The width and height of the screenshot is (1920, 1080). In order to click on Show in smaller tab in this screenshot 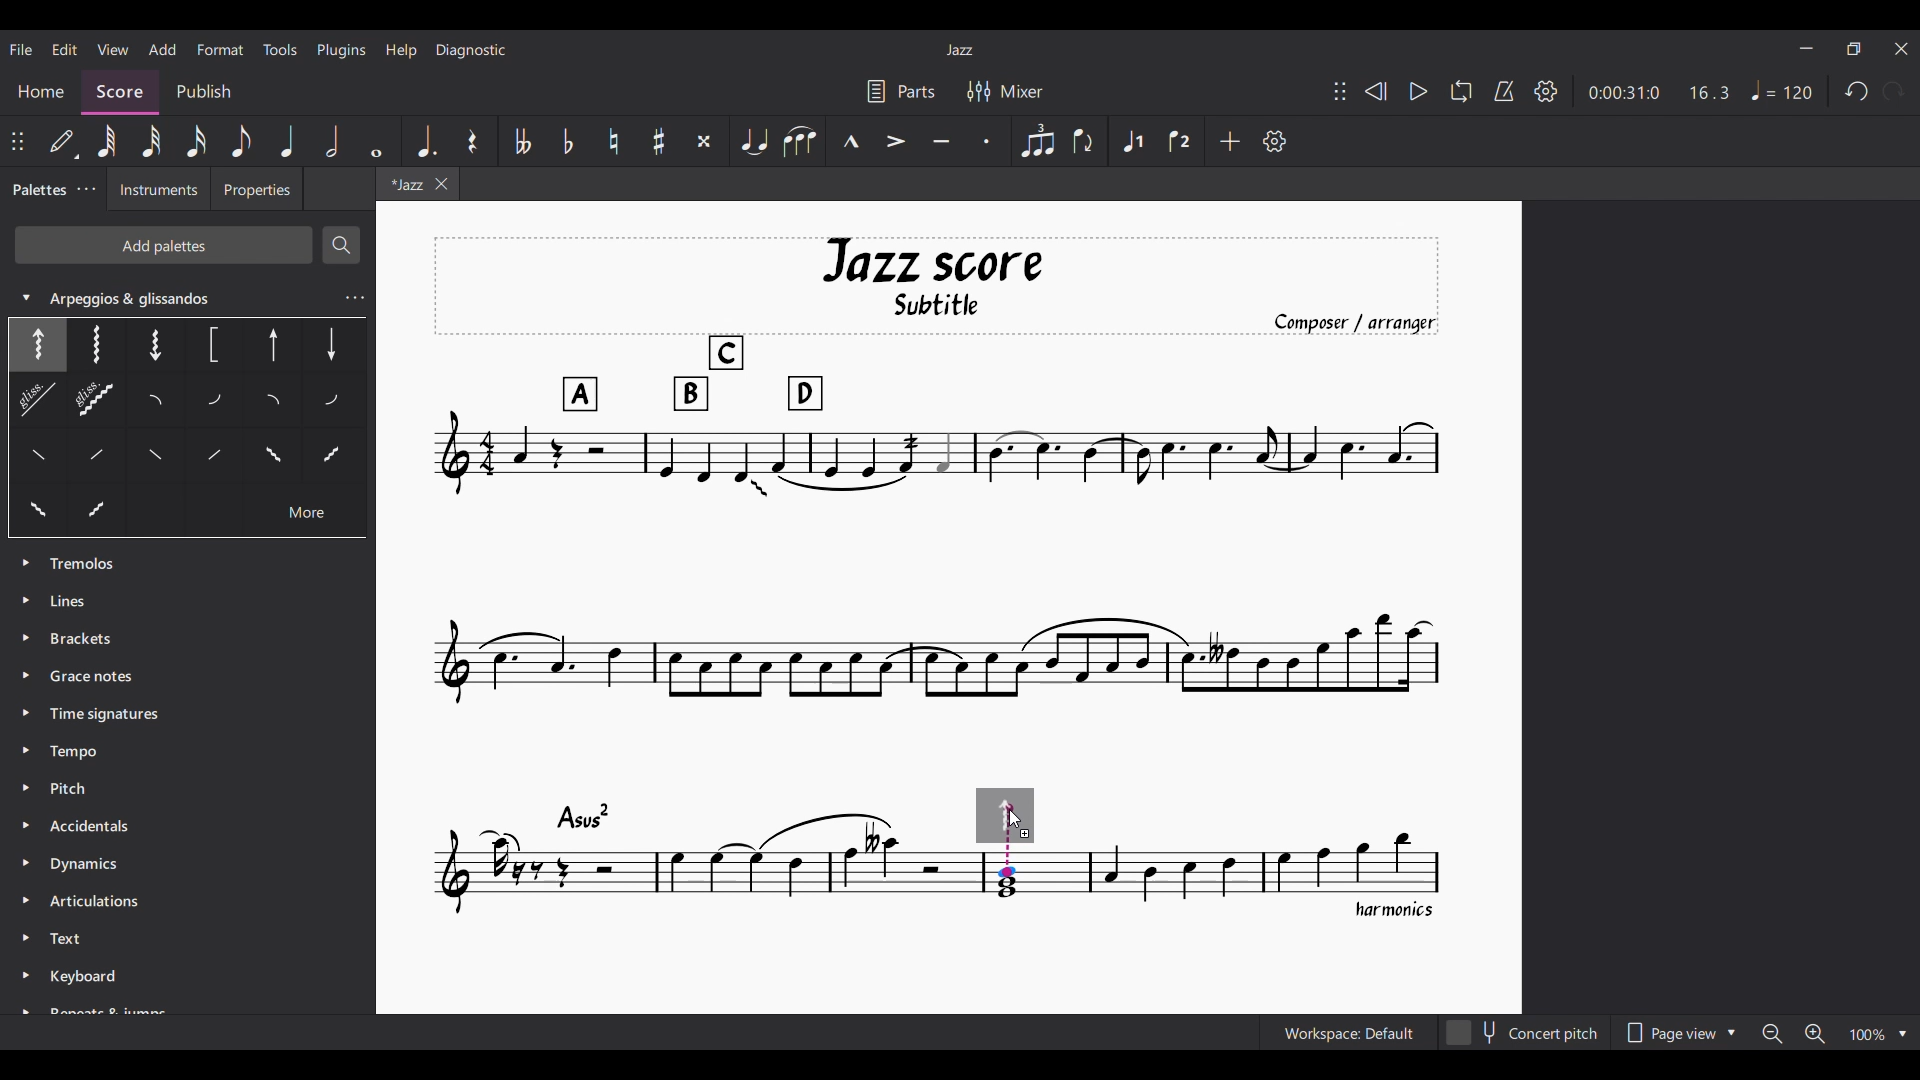, I will do `click(1853, 48)`.